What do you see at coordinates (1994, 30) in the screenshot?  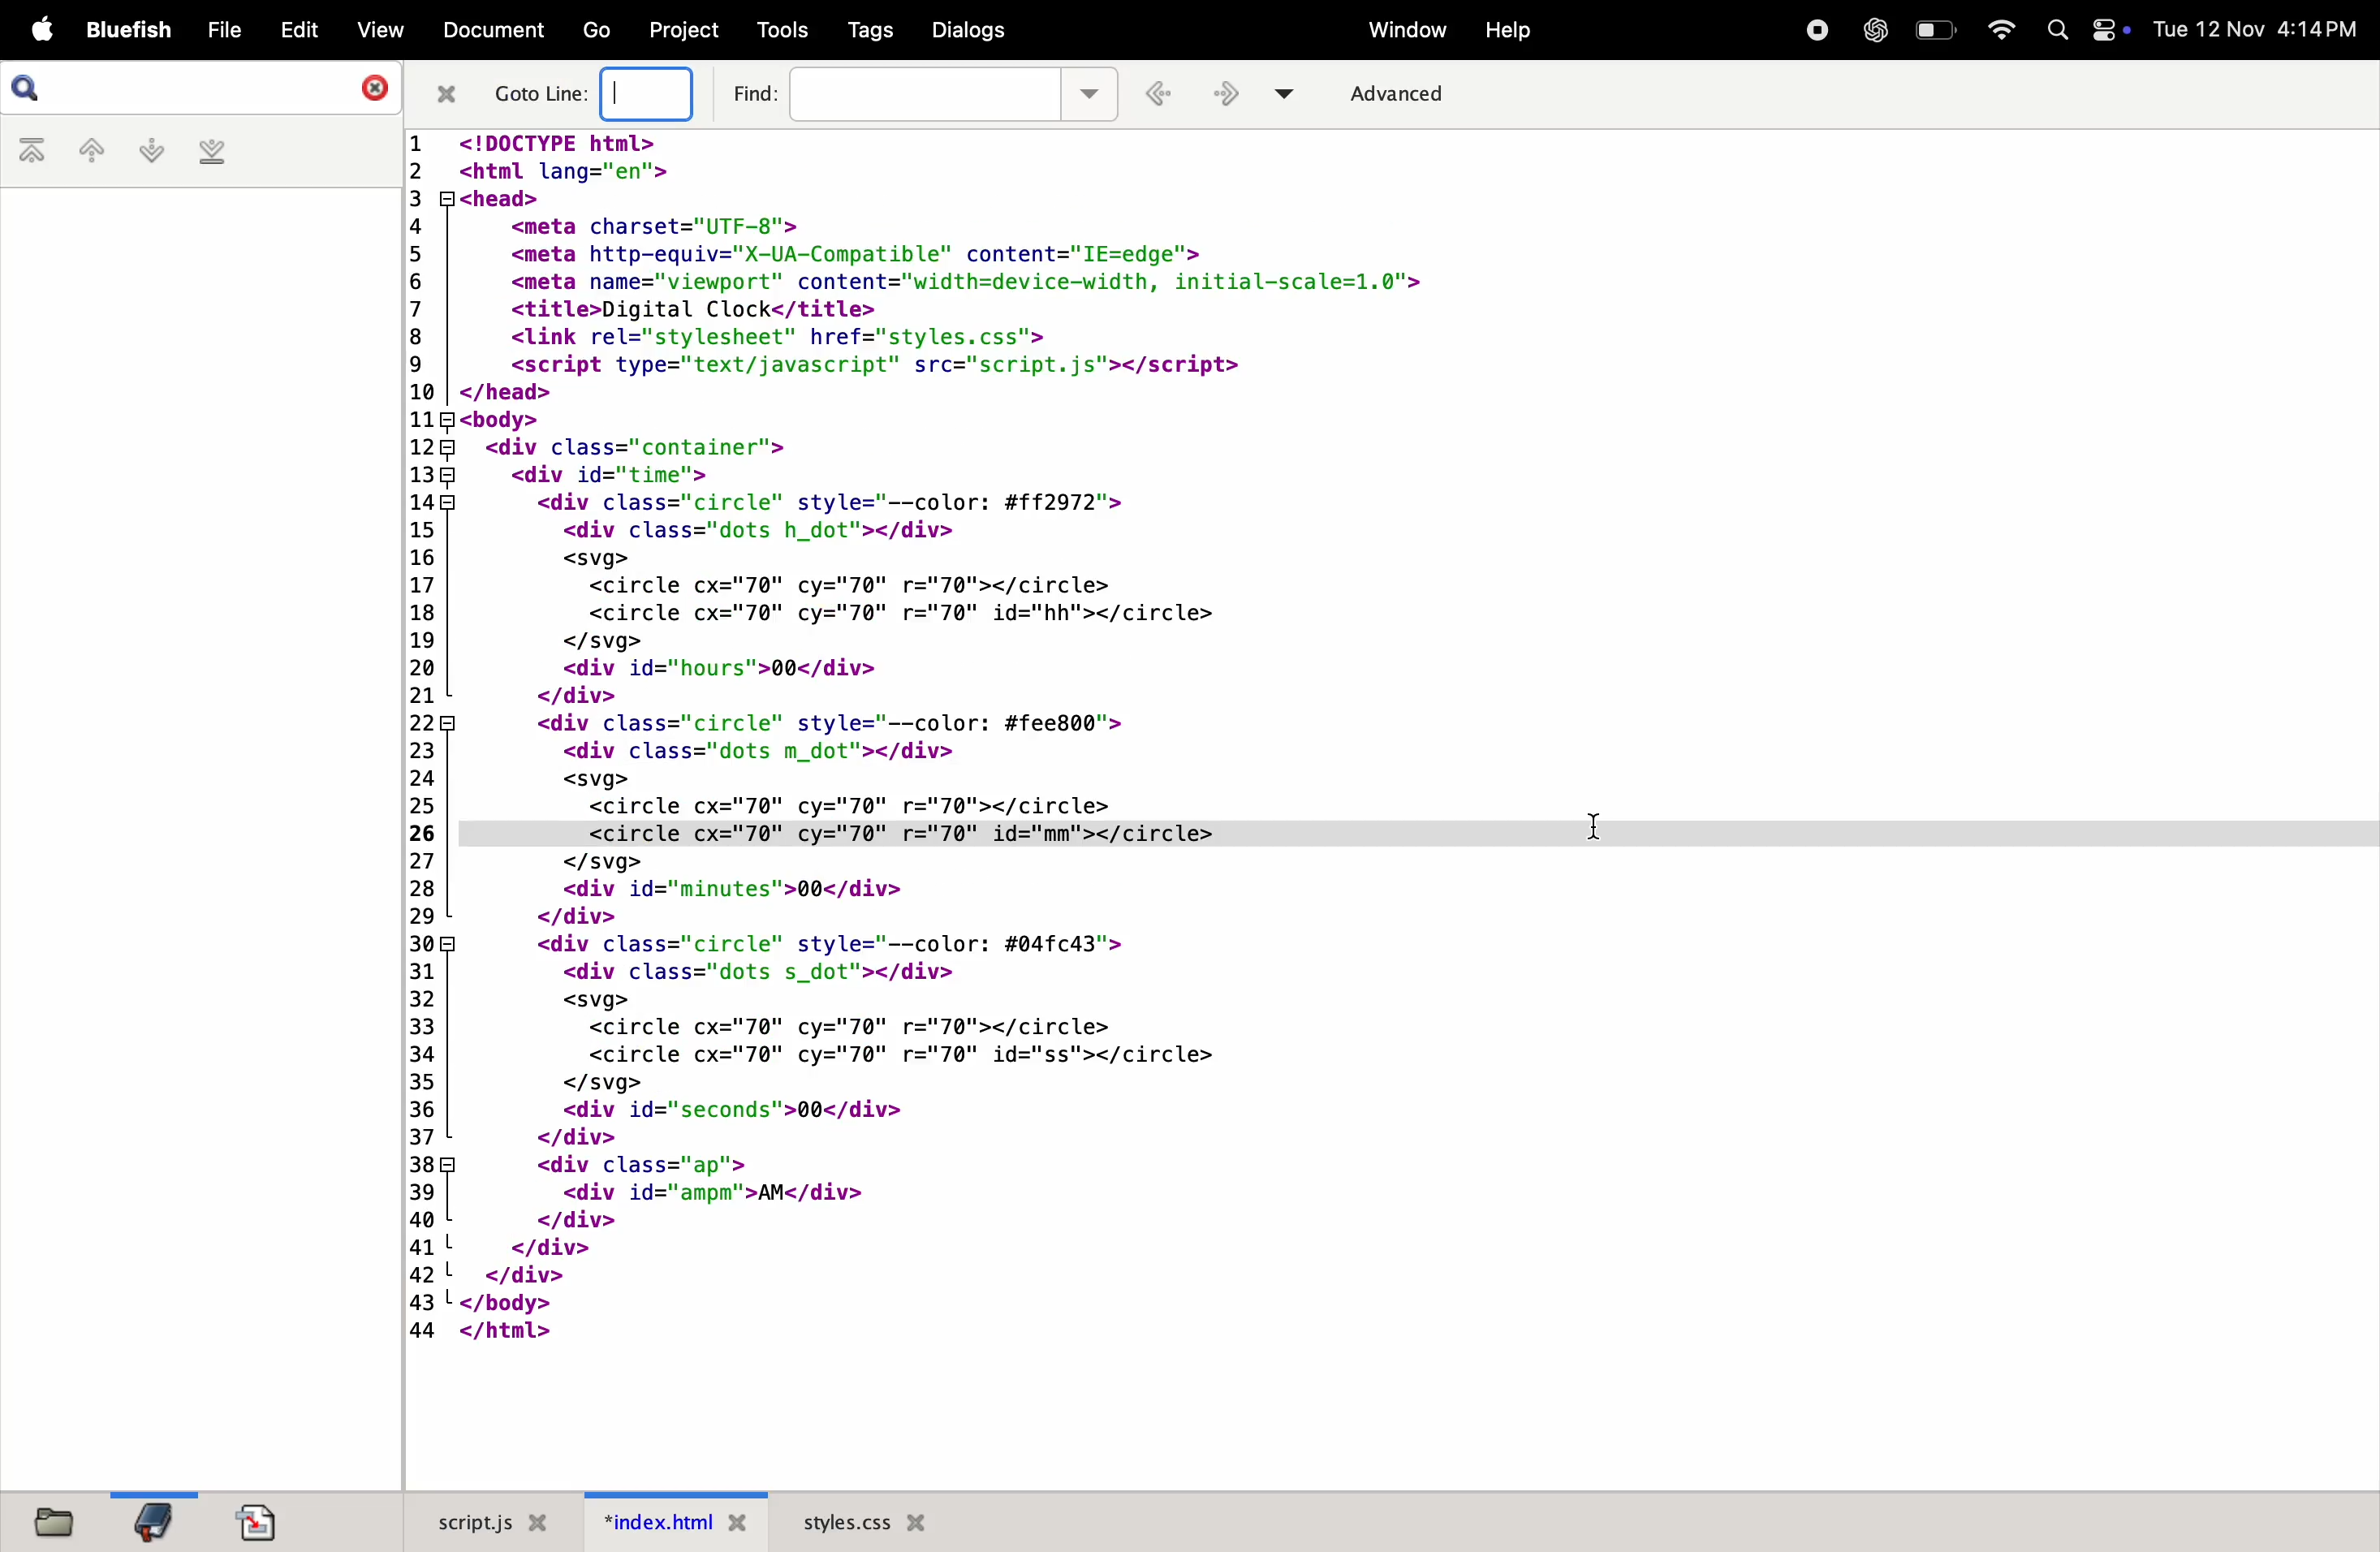 I see `wifi` at bounding box center [1994, 30].